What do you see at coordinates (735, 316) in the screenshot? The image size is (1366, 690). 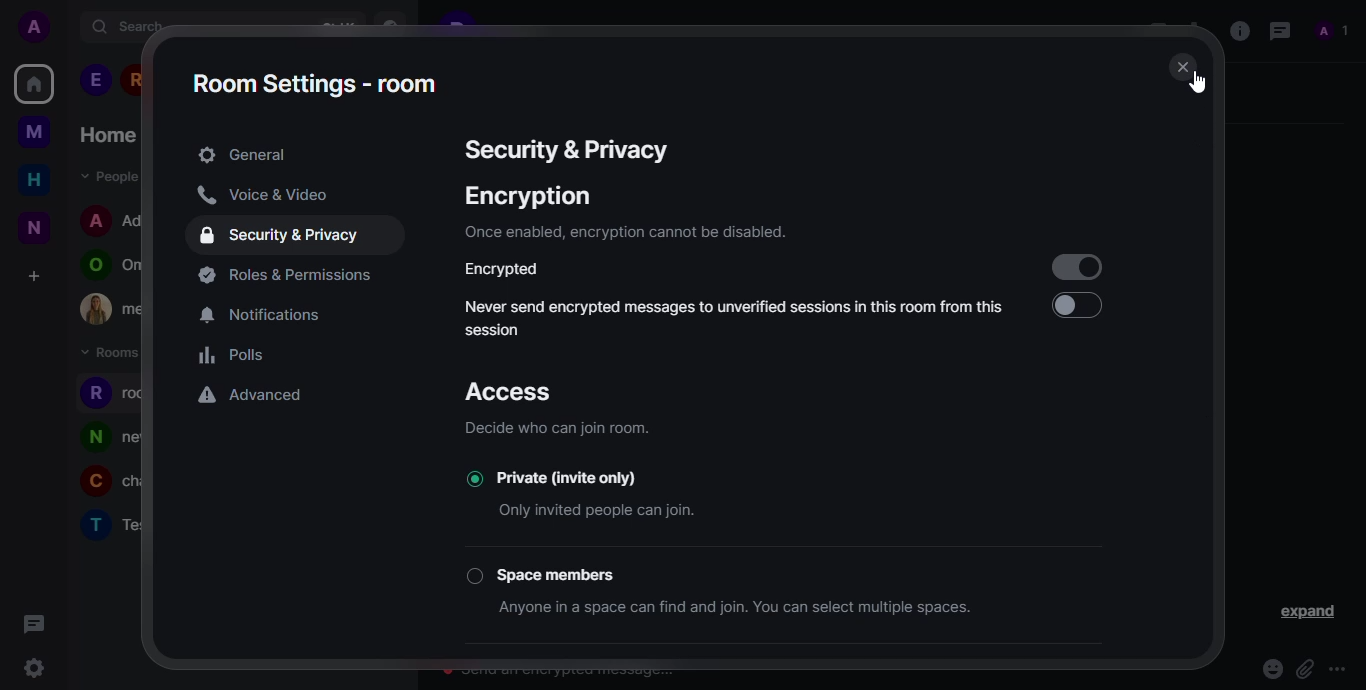 I see `never send encrypted message to unverified session` at bounding box center [735, 316].